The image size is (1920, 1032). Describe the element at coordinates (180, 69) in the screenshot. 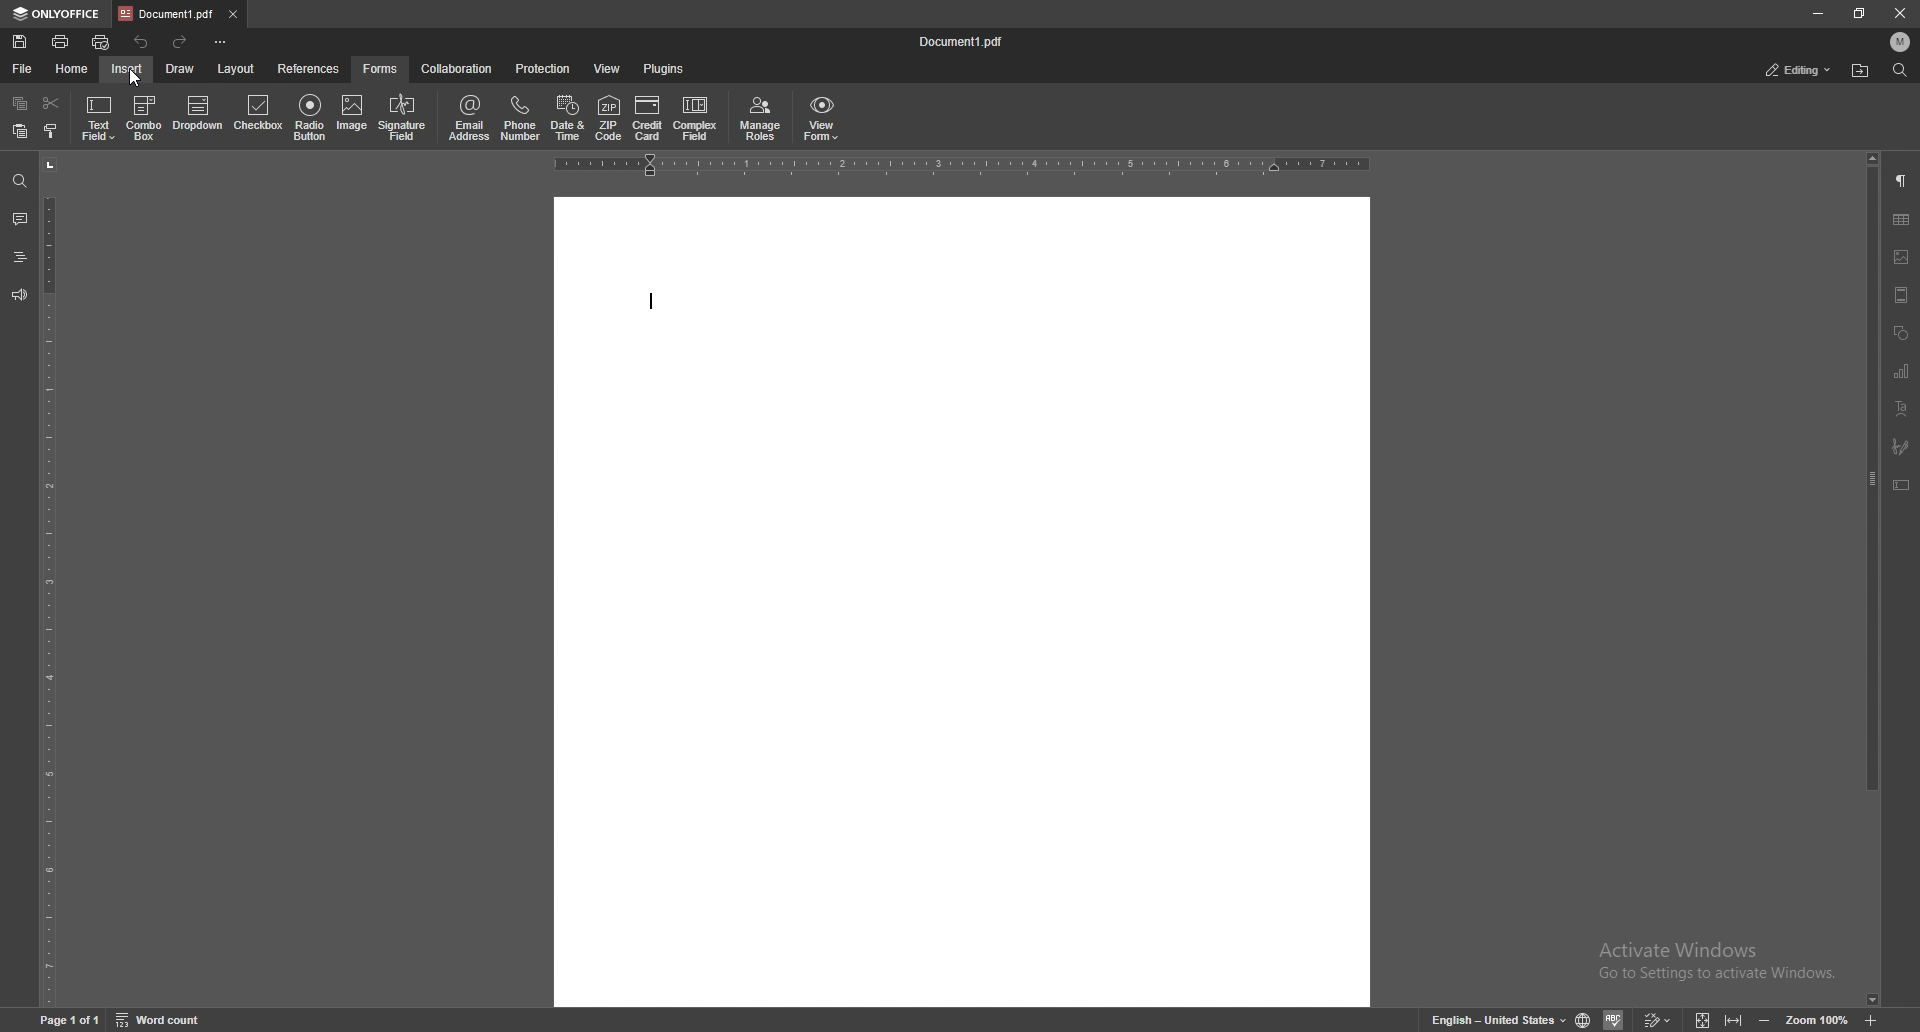

I see `draw` at that location.